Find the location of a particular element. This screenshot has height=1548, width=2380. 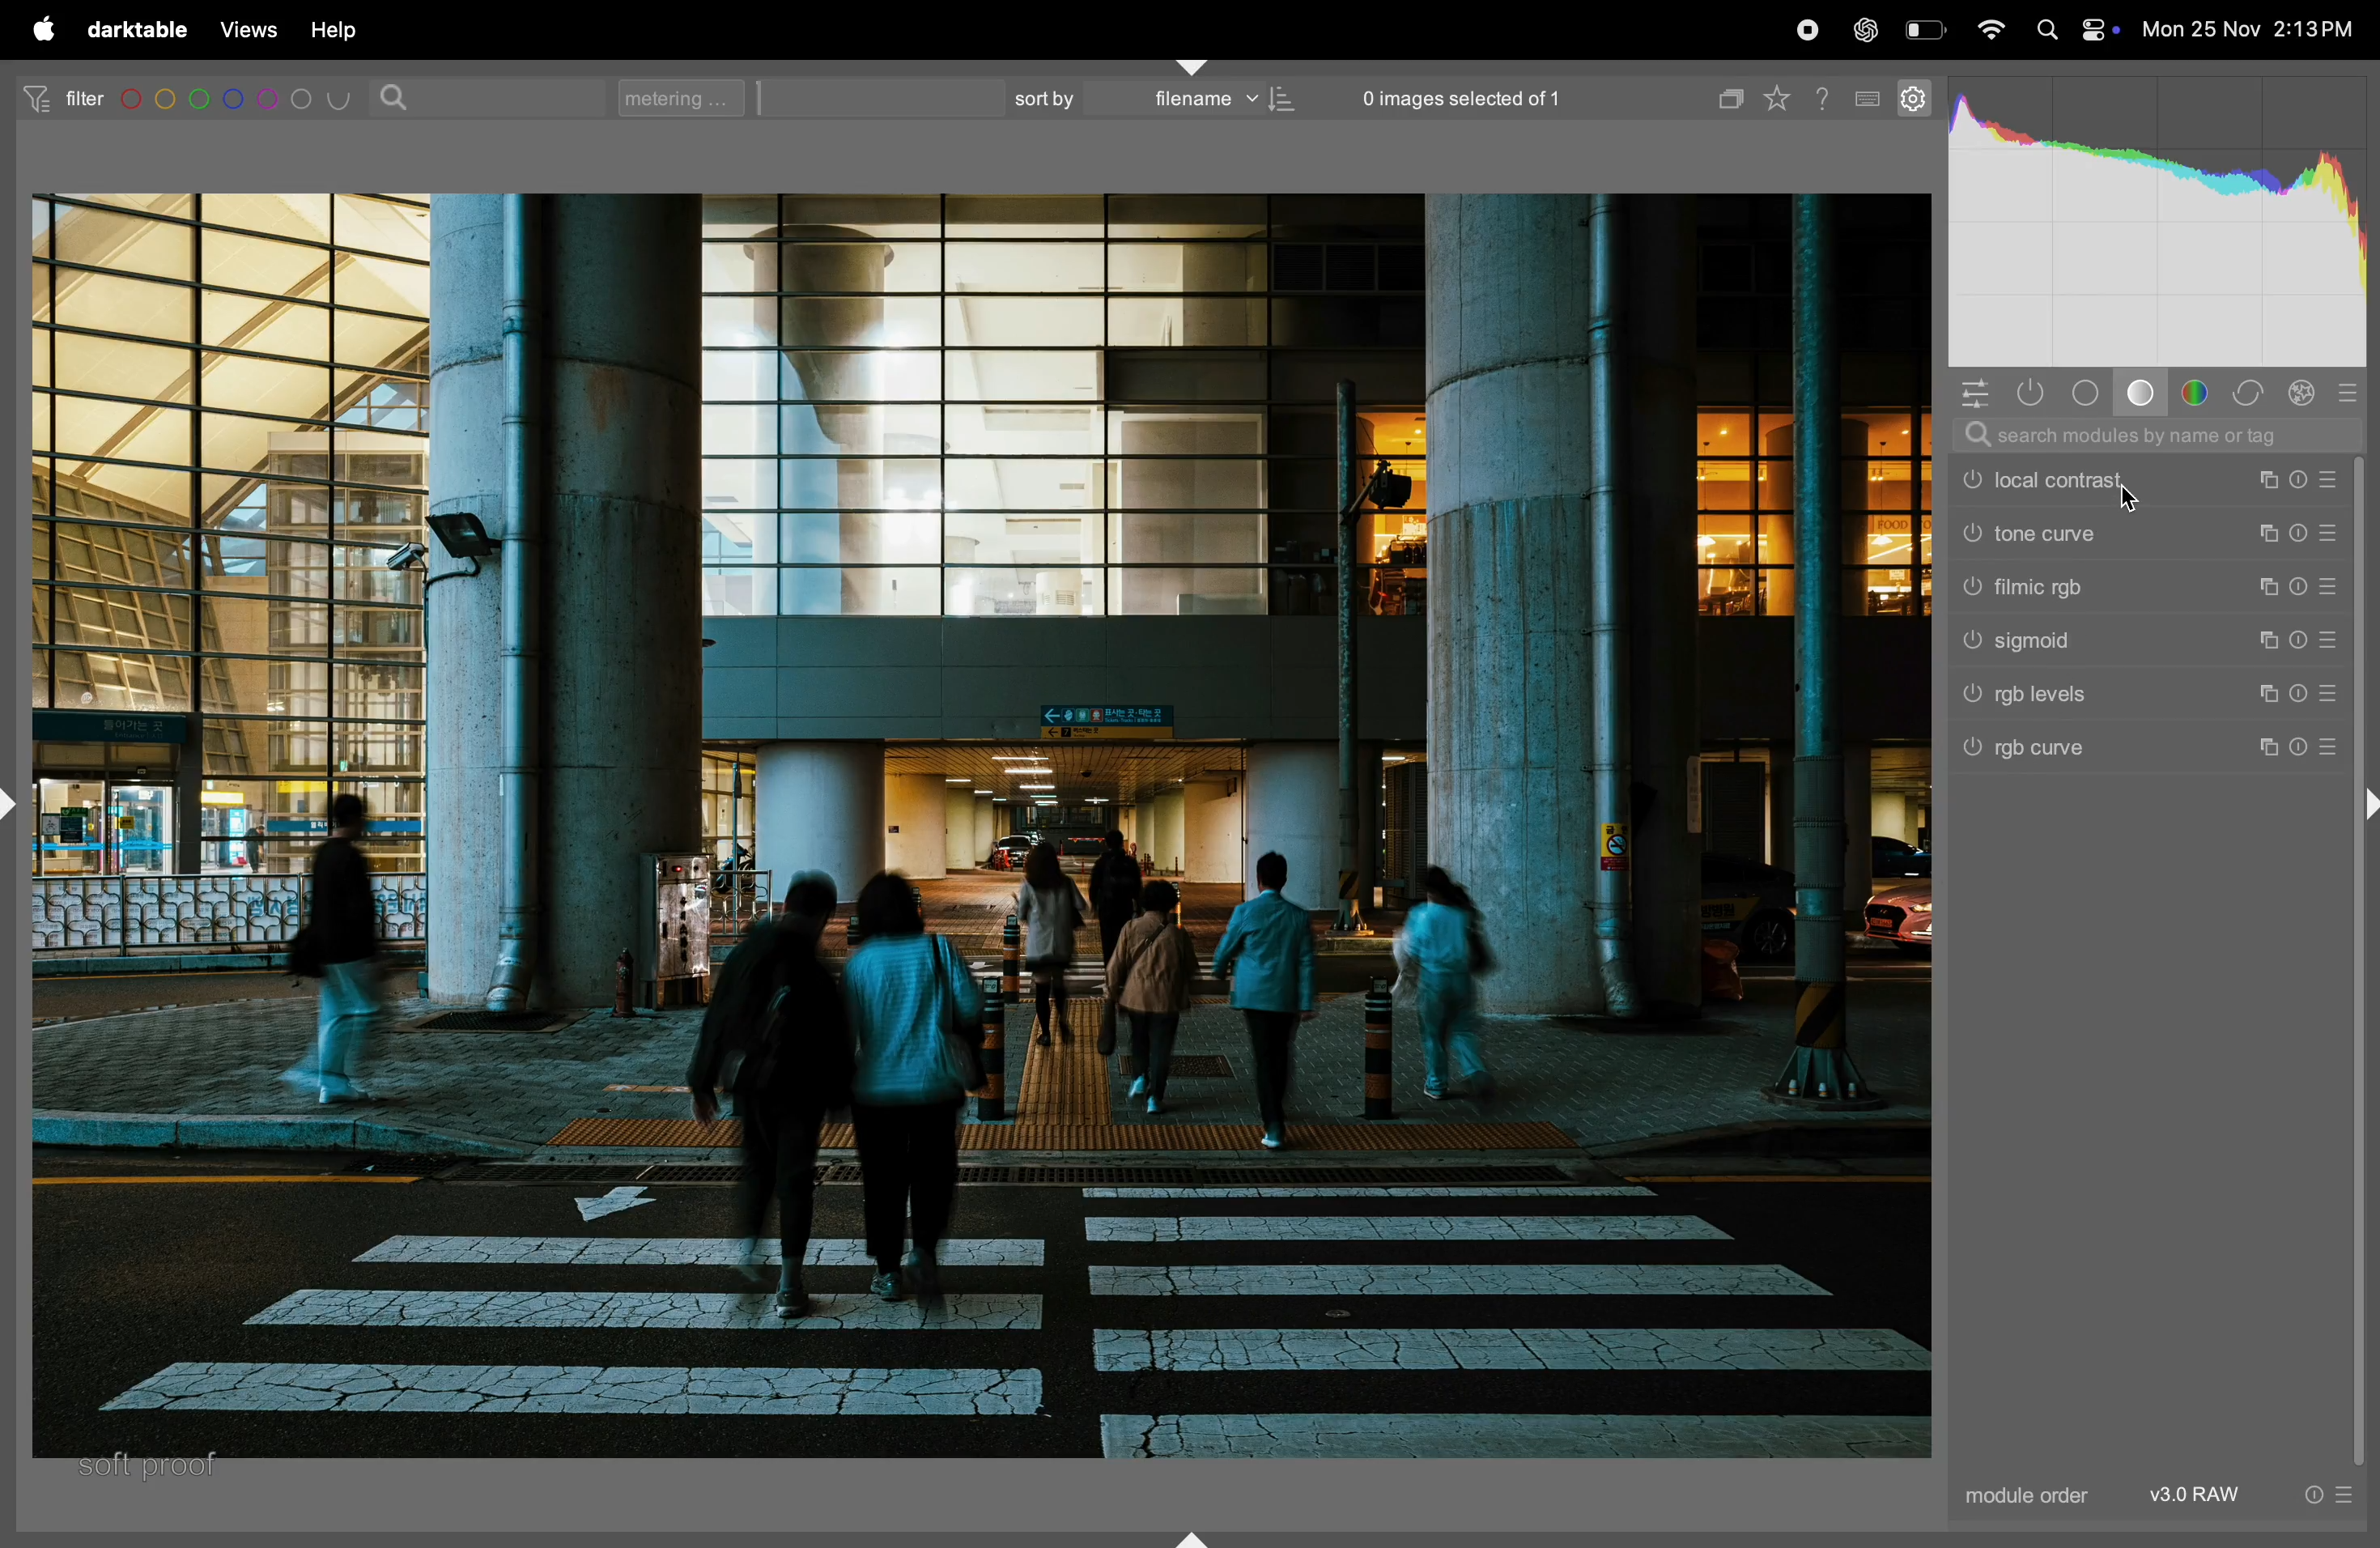

0 images selected of 1 is located at coordinates (1463, 92).